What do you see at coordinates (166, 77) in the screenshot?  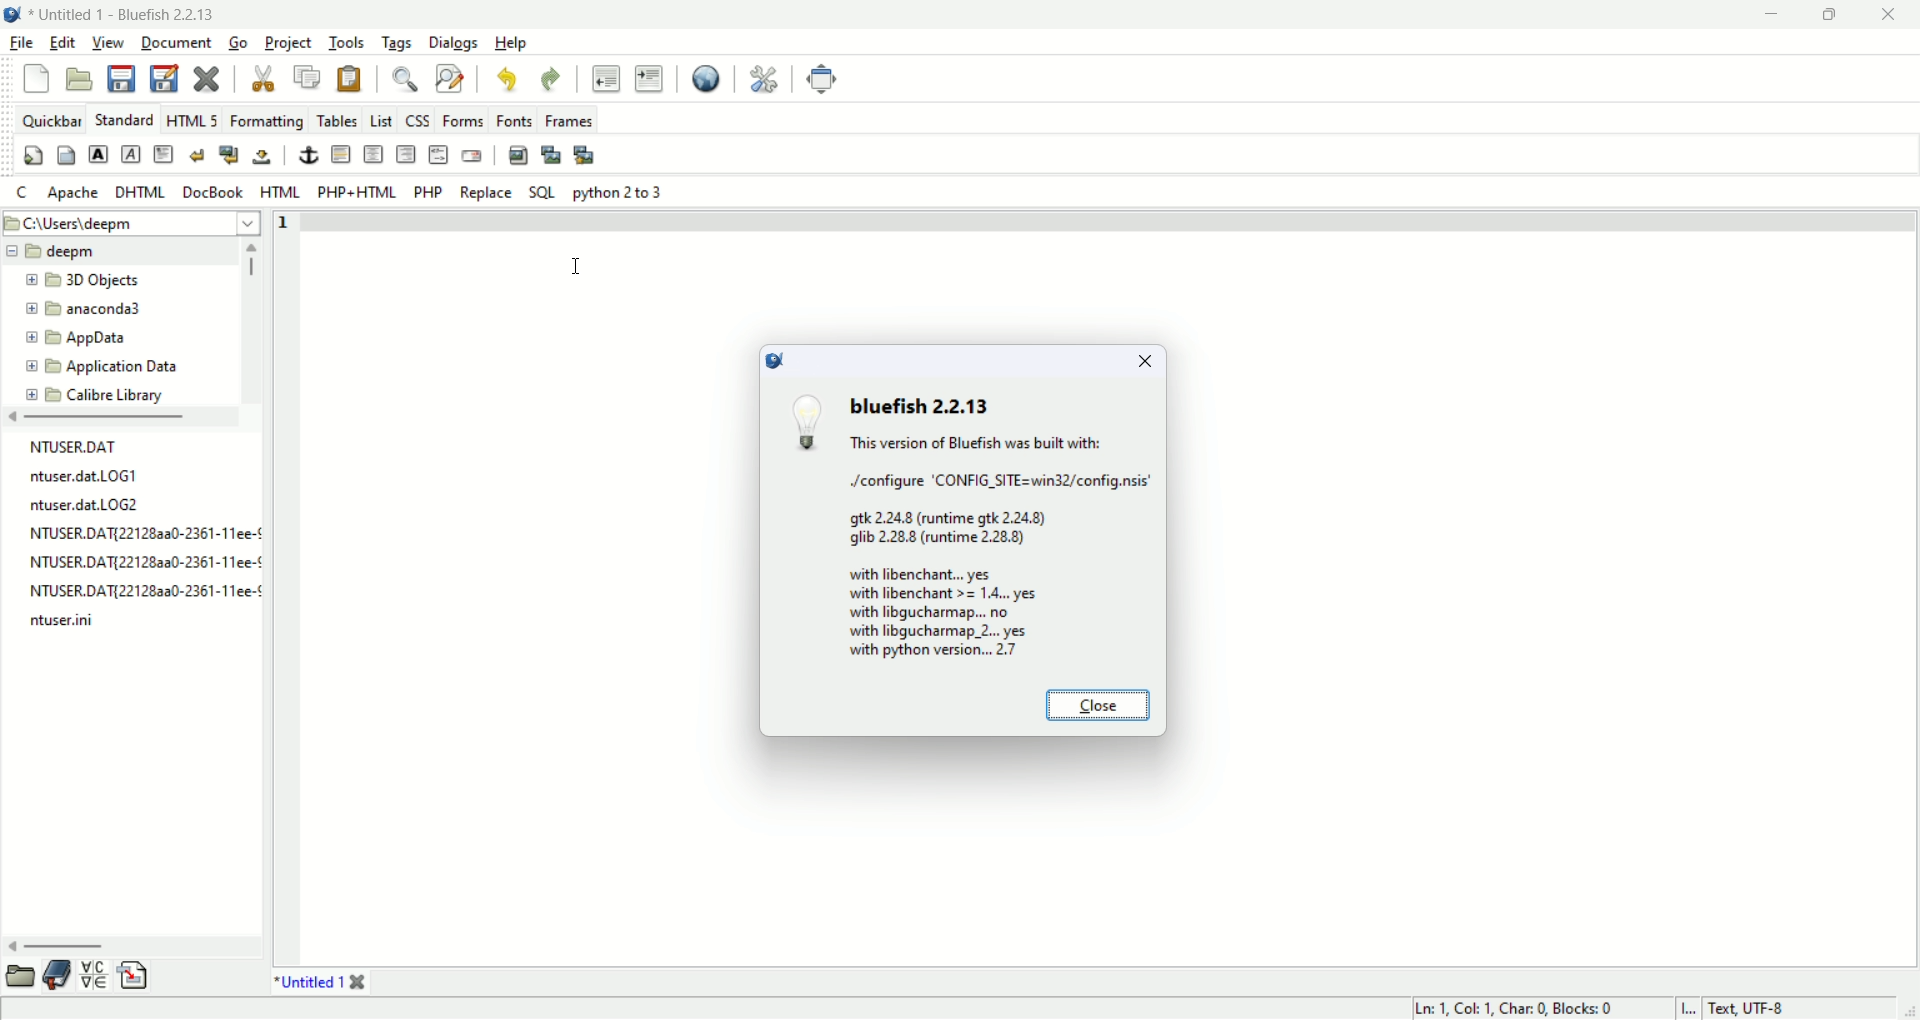 I see `save as` at bounding box center [166, 77].